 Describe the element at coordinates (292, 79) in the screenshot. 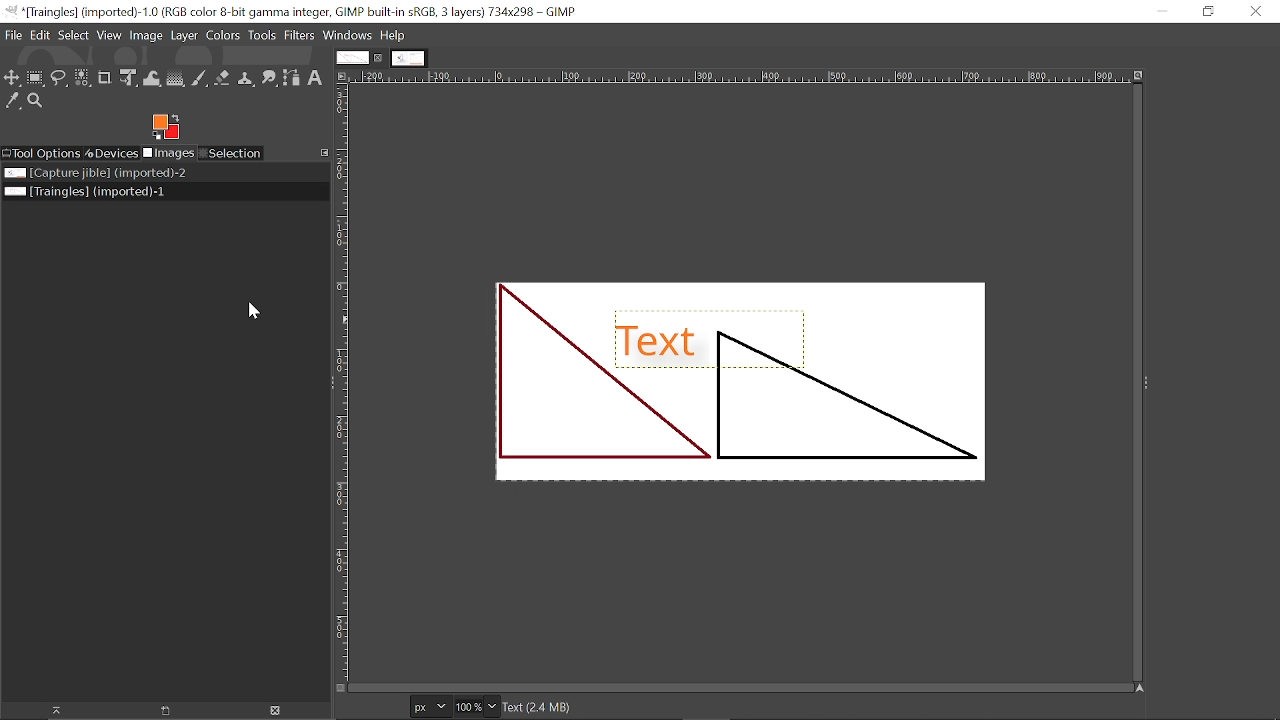

I see `Path tool` at that location.